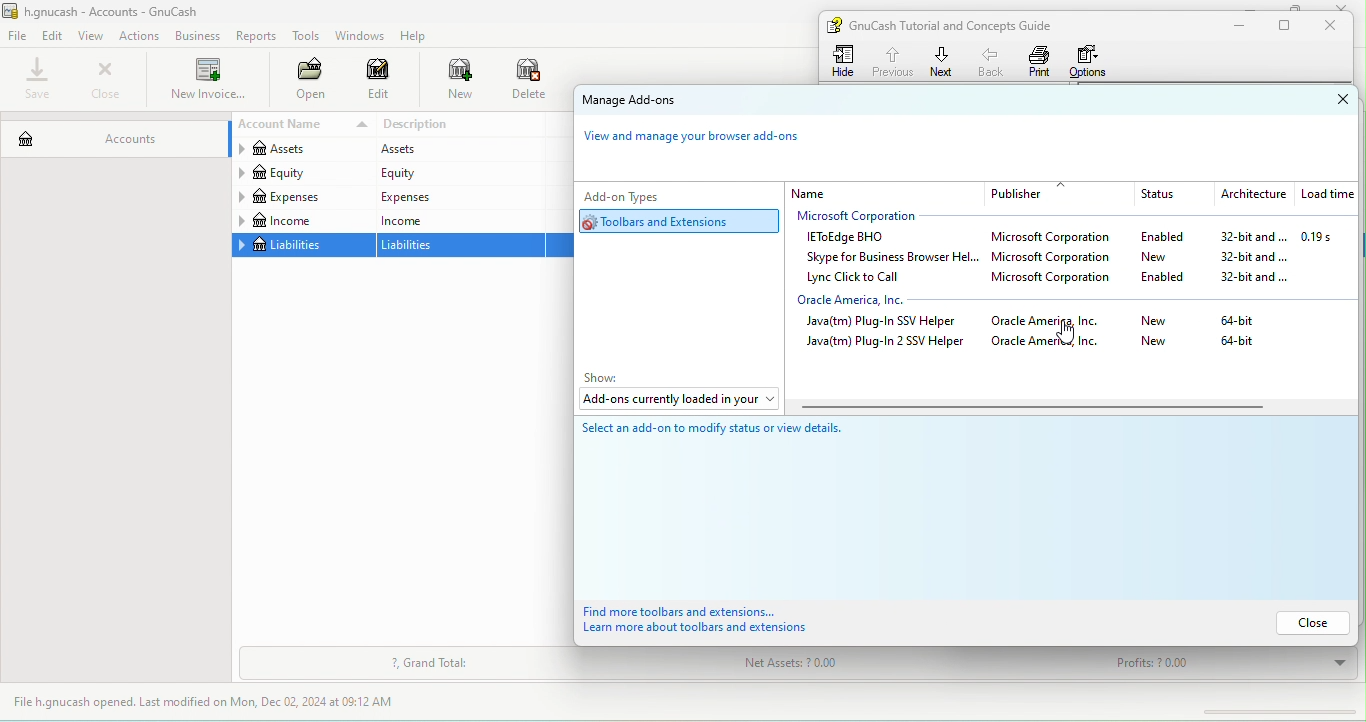  I want to click on add ons currently loaded in your , so click(677, 401).